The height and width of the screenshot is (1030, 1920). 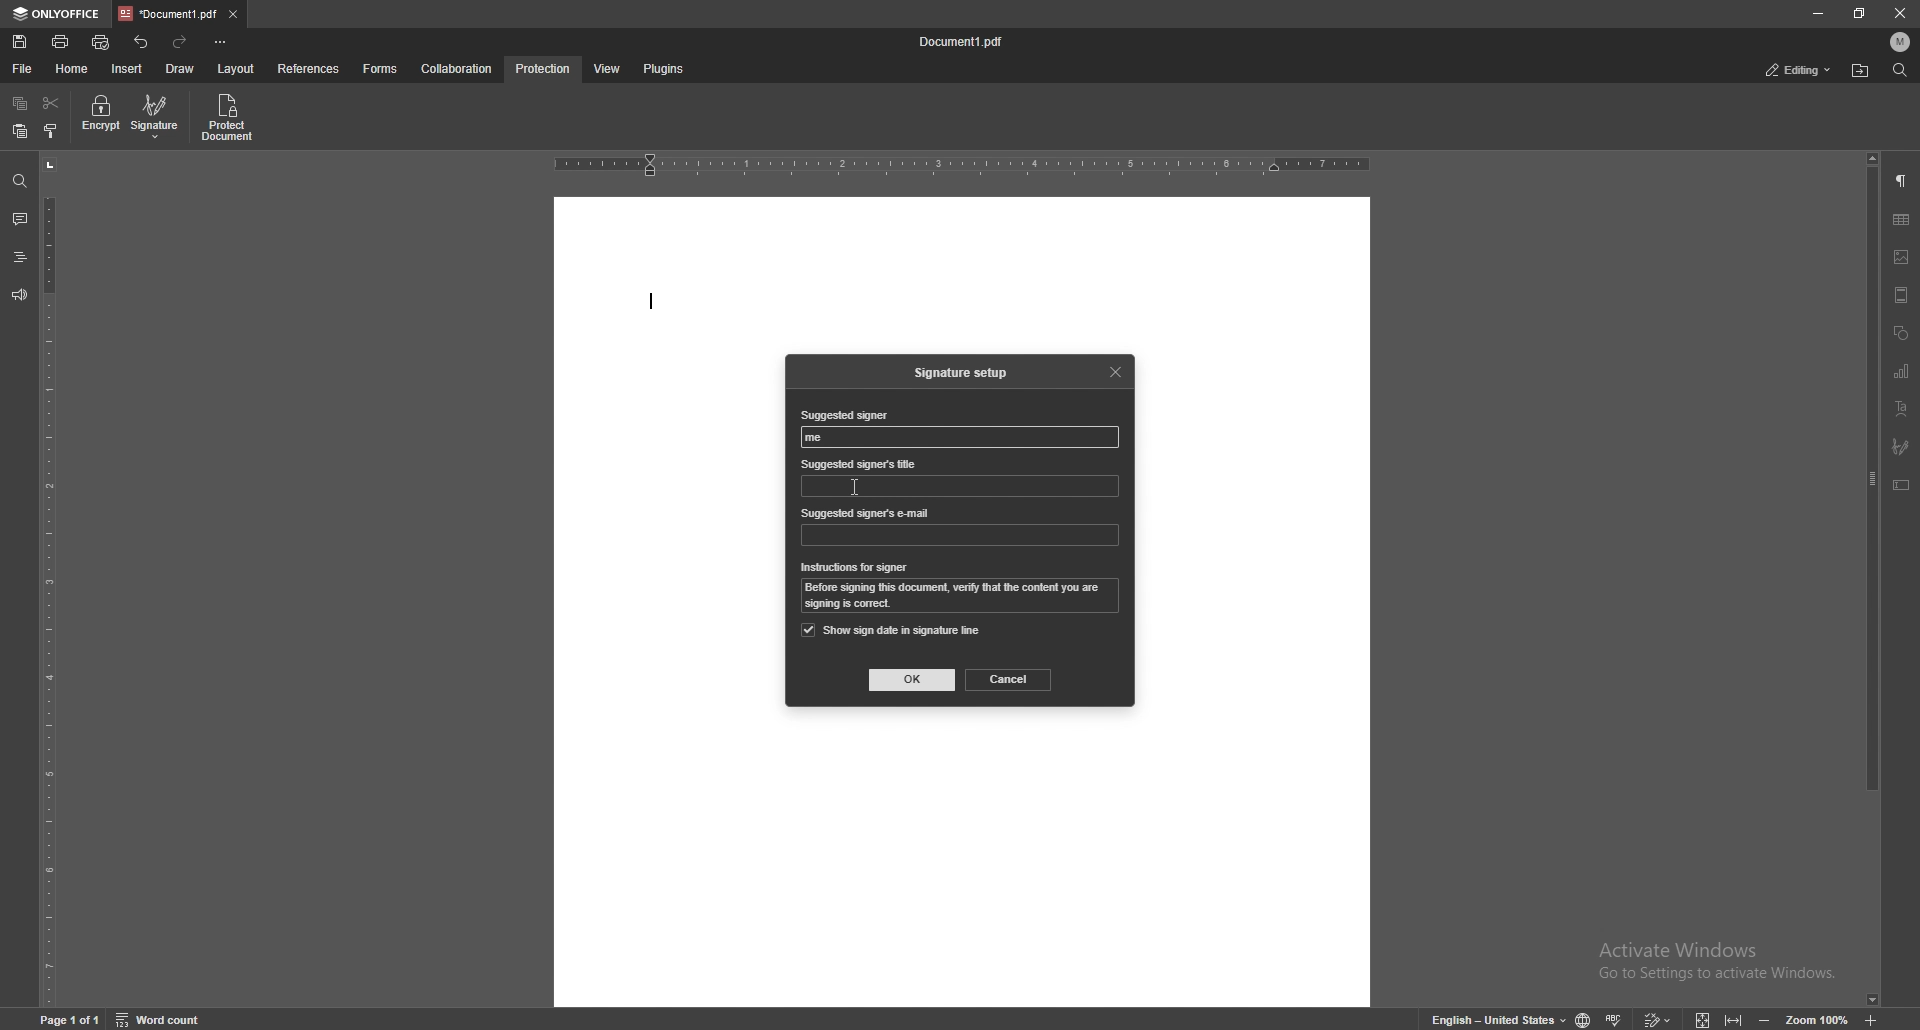 I want to click on onlyoffice, so click(x=58, y=14).